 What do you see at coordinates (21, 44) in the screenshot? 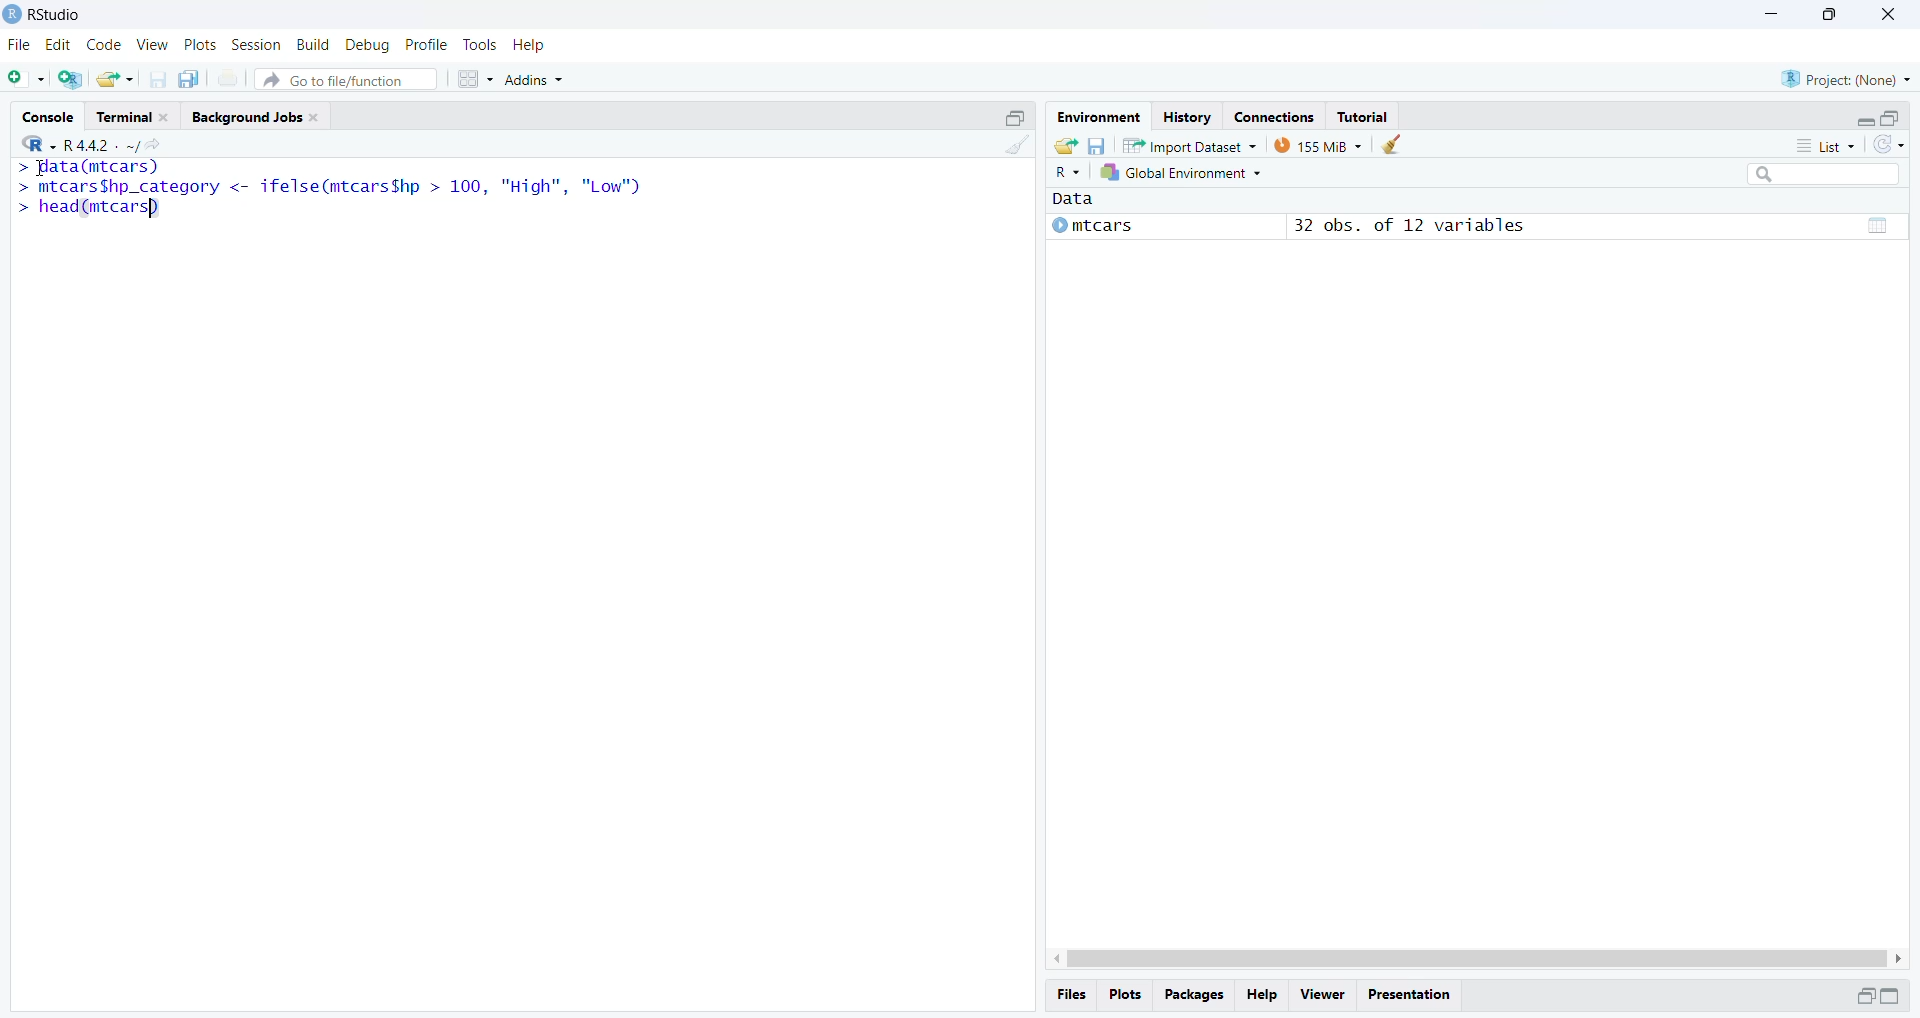
I see `File` at bounding box center [21, 44].